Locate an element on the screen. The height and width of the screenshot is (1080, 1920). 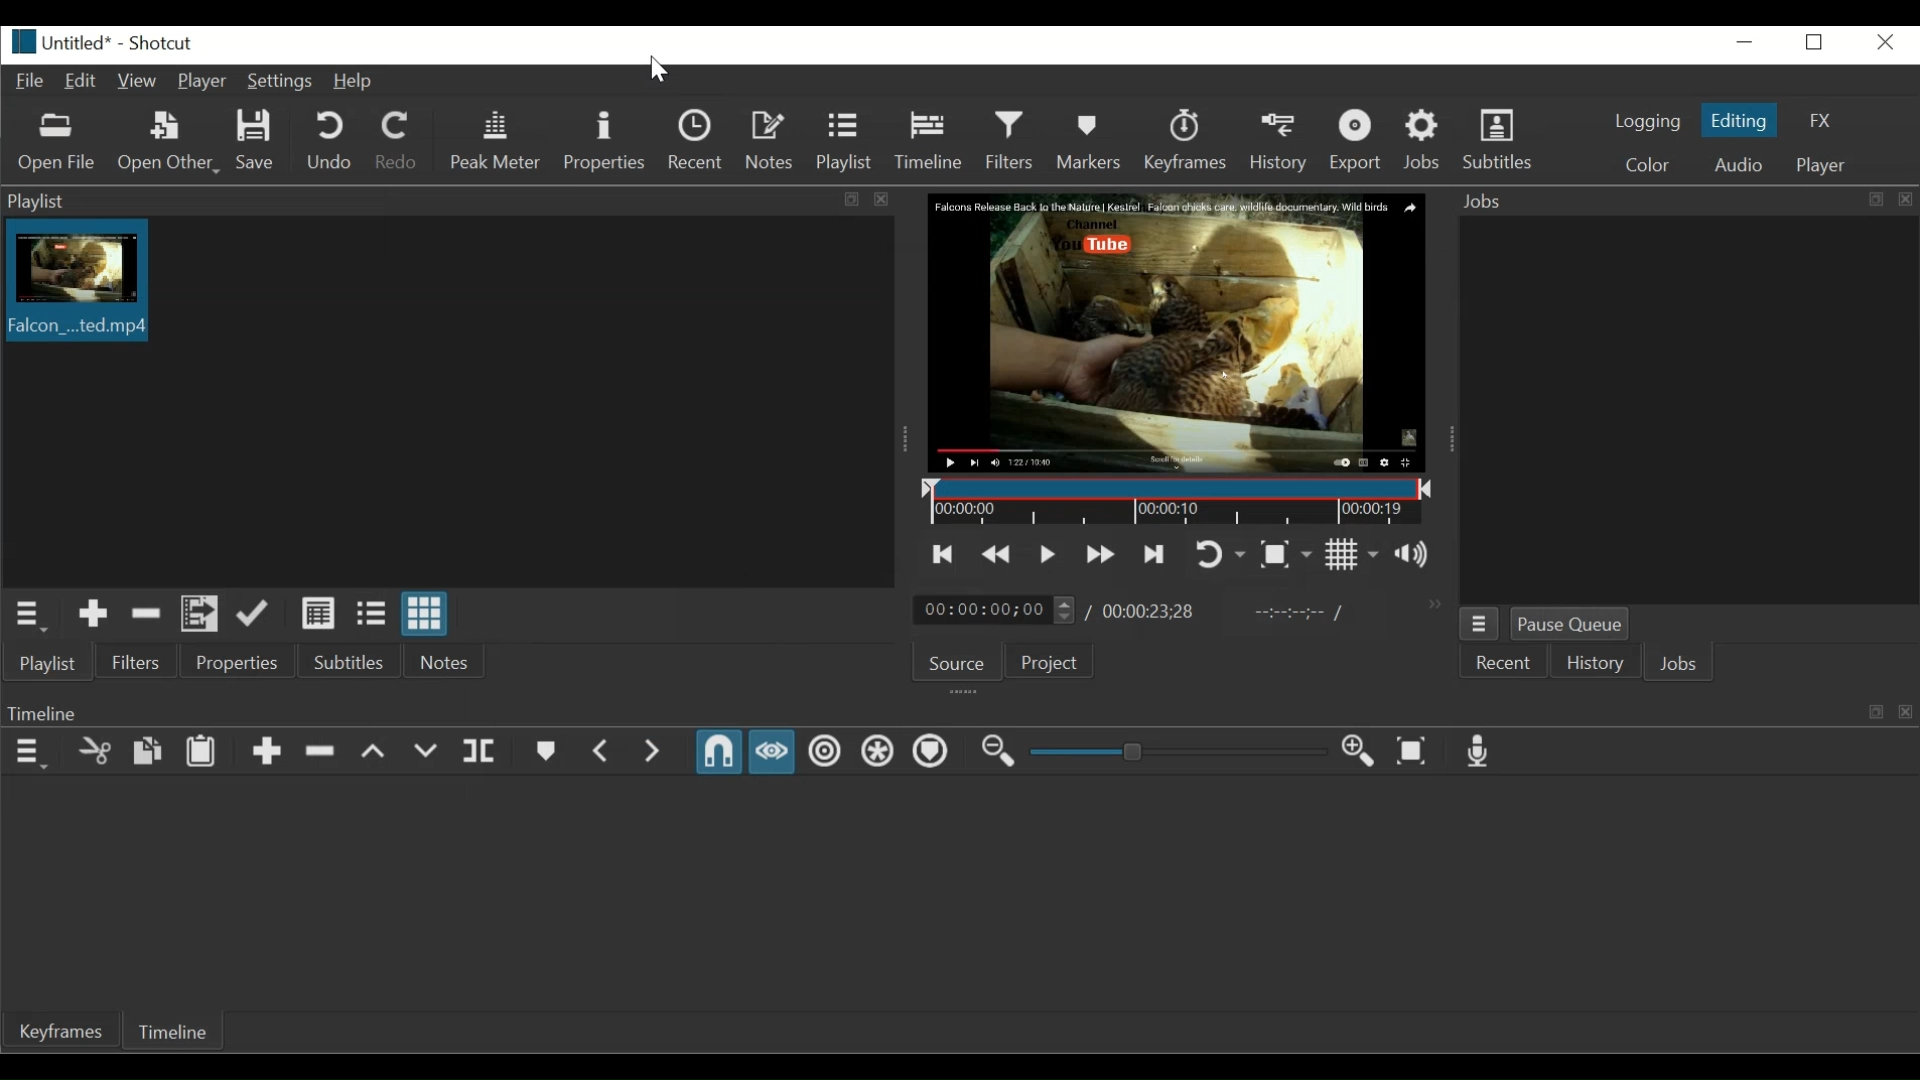
Add files to the playlist is located at coordinates (200, 613).